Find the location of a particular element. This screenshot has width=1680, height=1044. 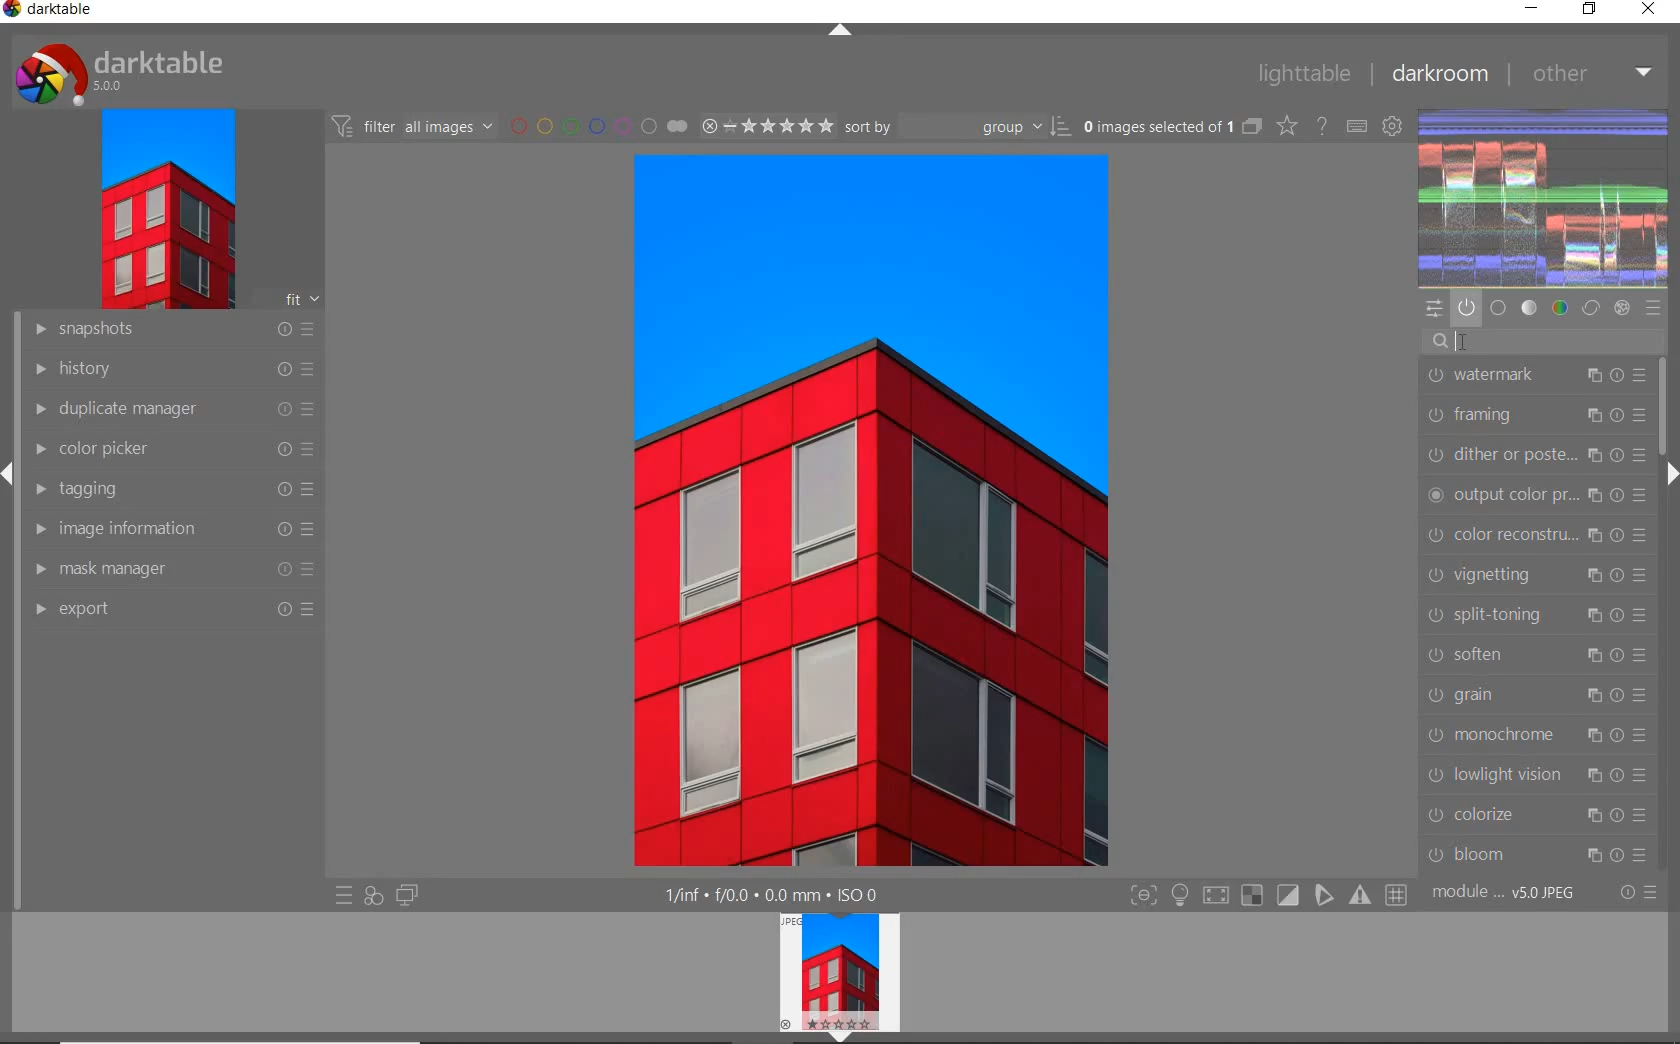

expand/collapse is located at coordinates (841, 31).